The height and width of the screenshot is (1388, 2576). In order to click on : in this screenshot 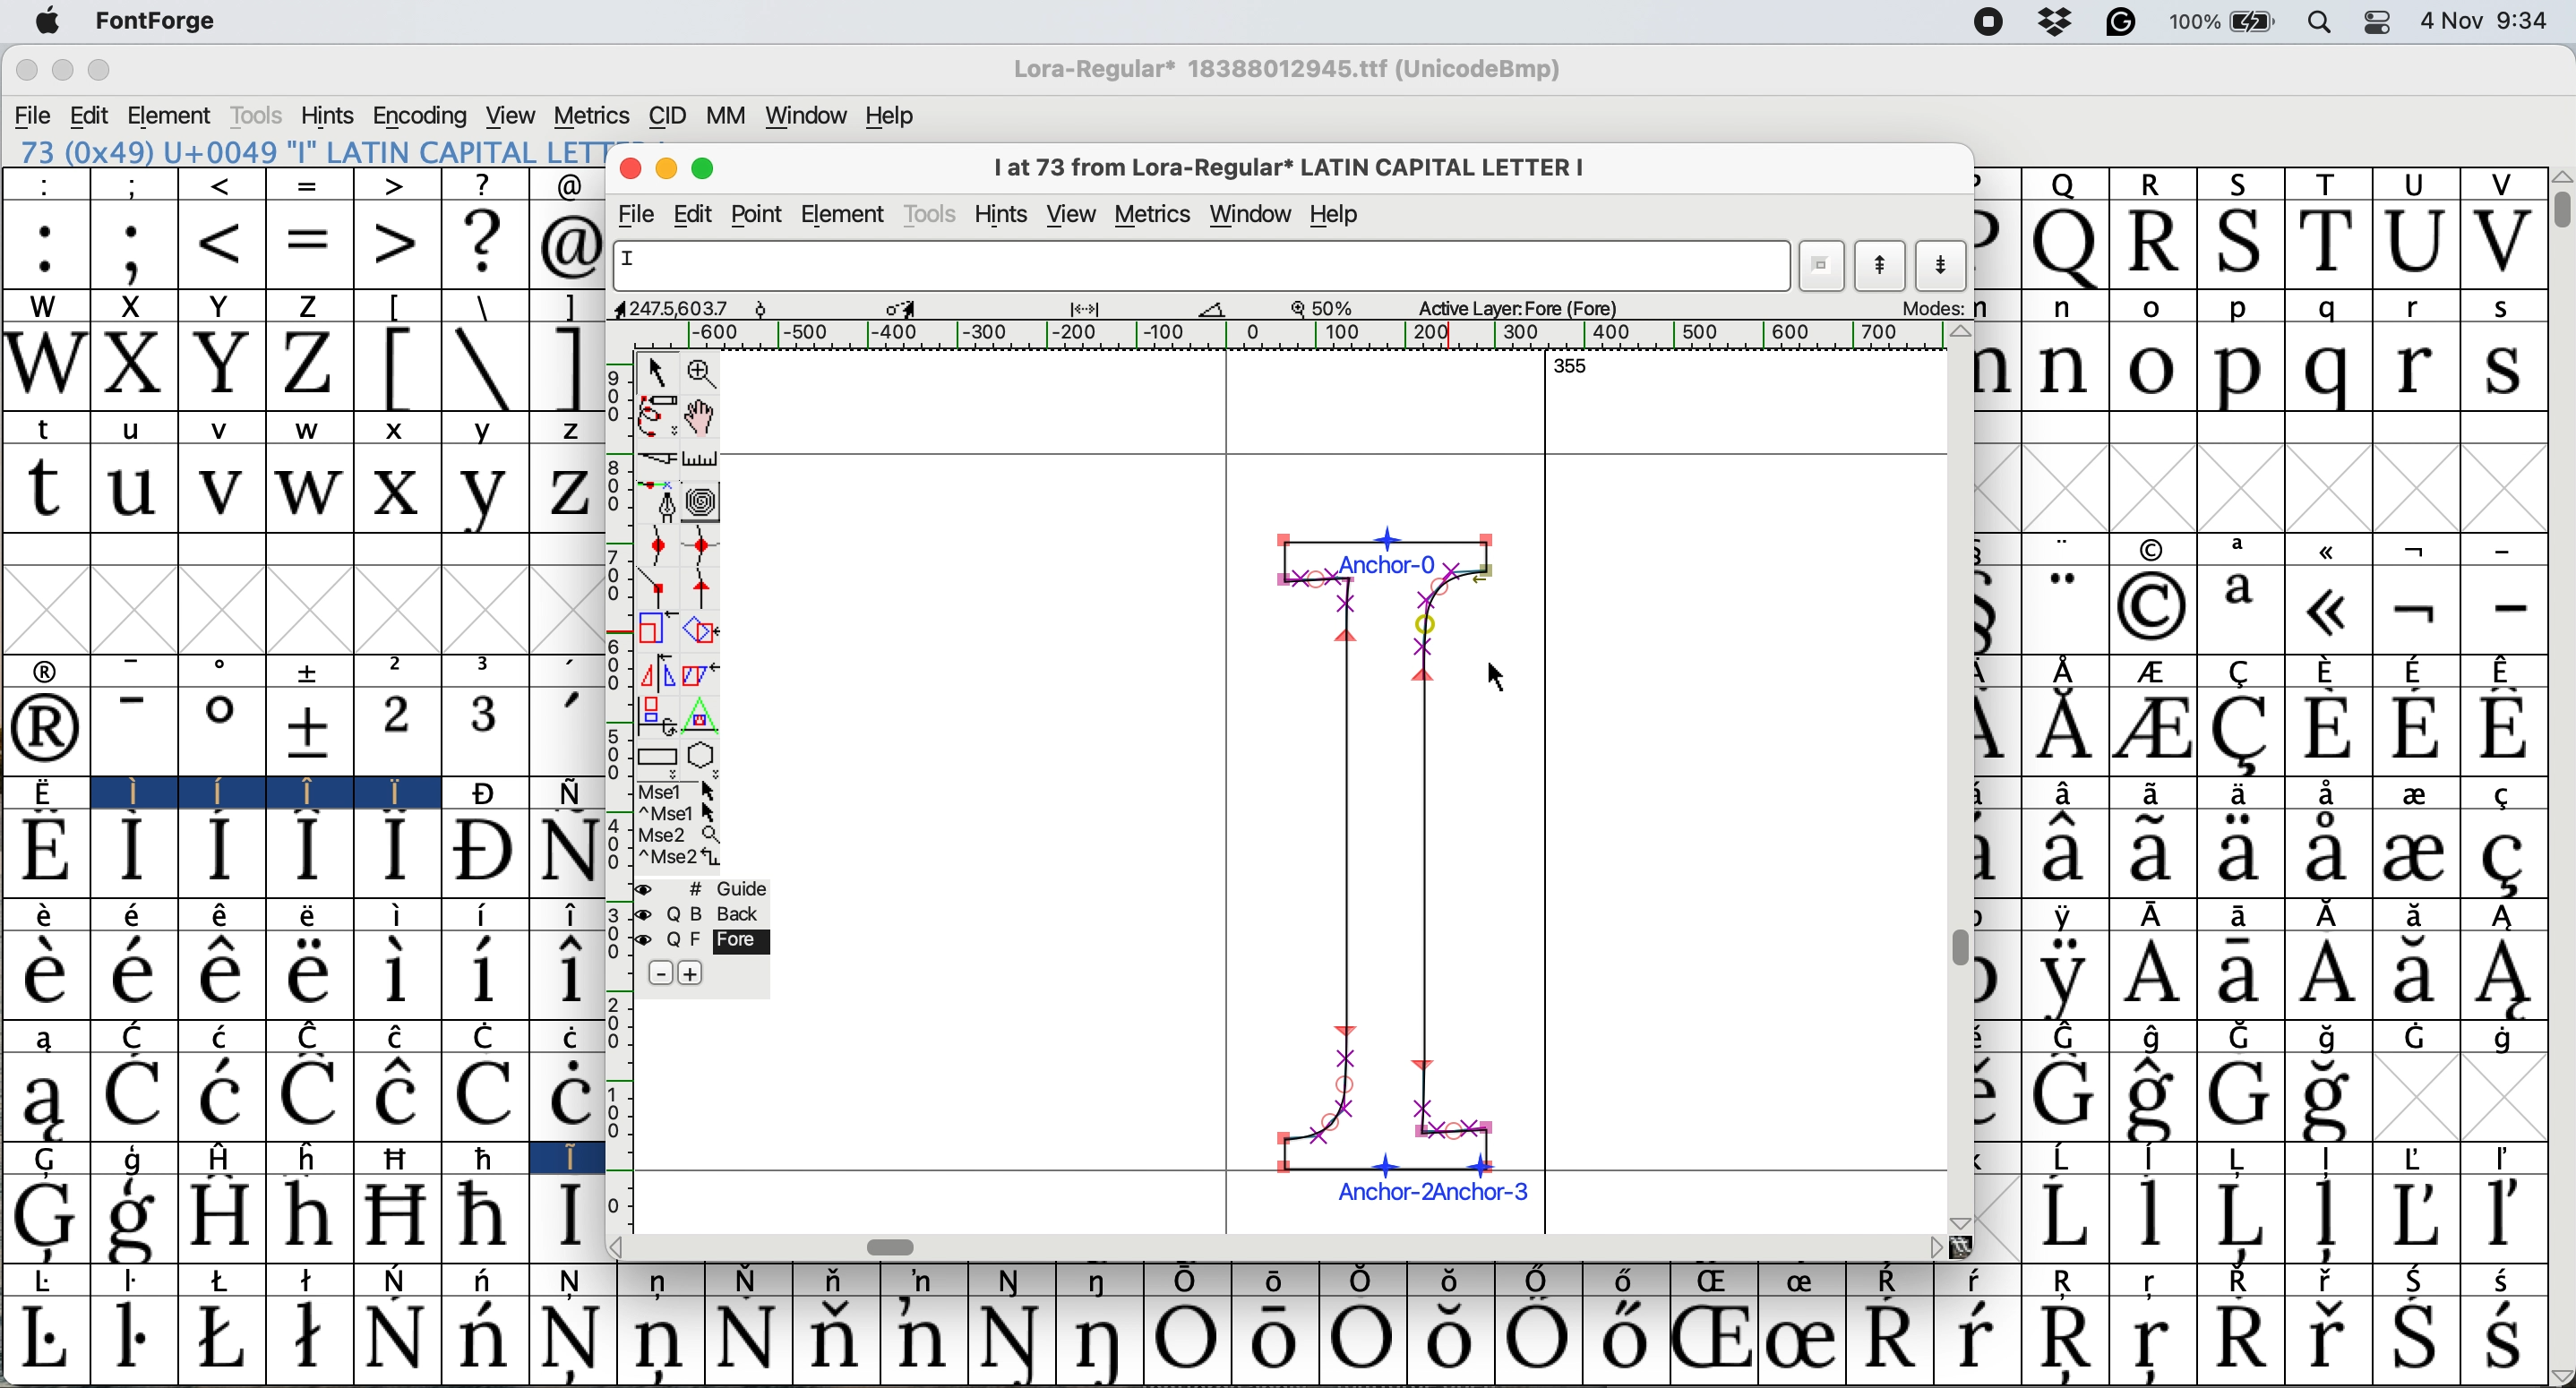, I will do `click(43, 185)`.